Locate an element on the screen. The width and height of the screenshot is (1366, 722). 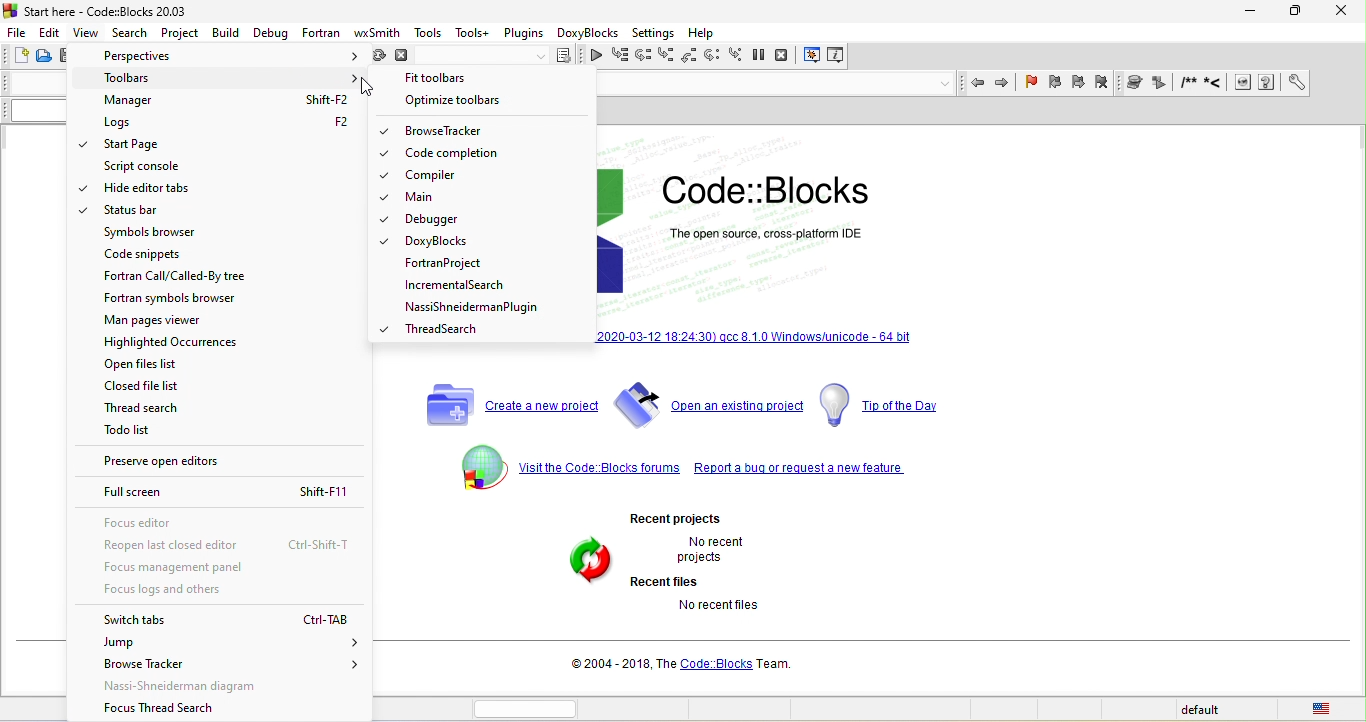
select target dialogue is located at coordinates (503, 59).